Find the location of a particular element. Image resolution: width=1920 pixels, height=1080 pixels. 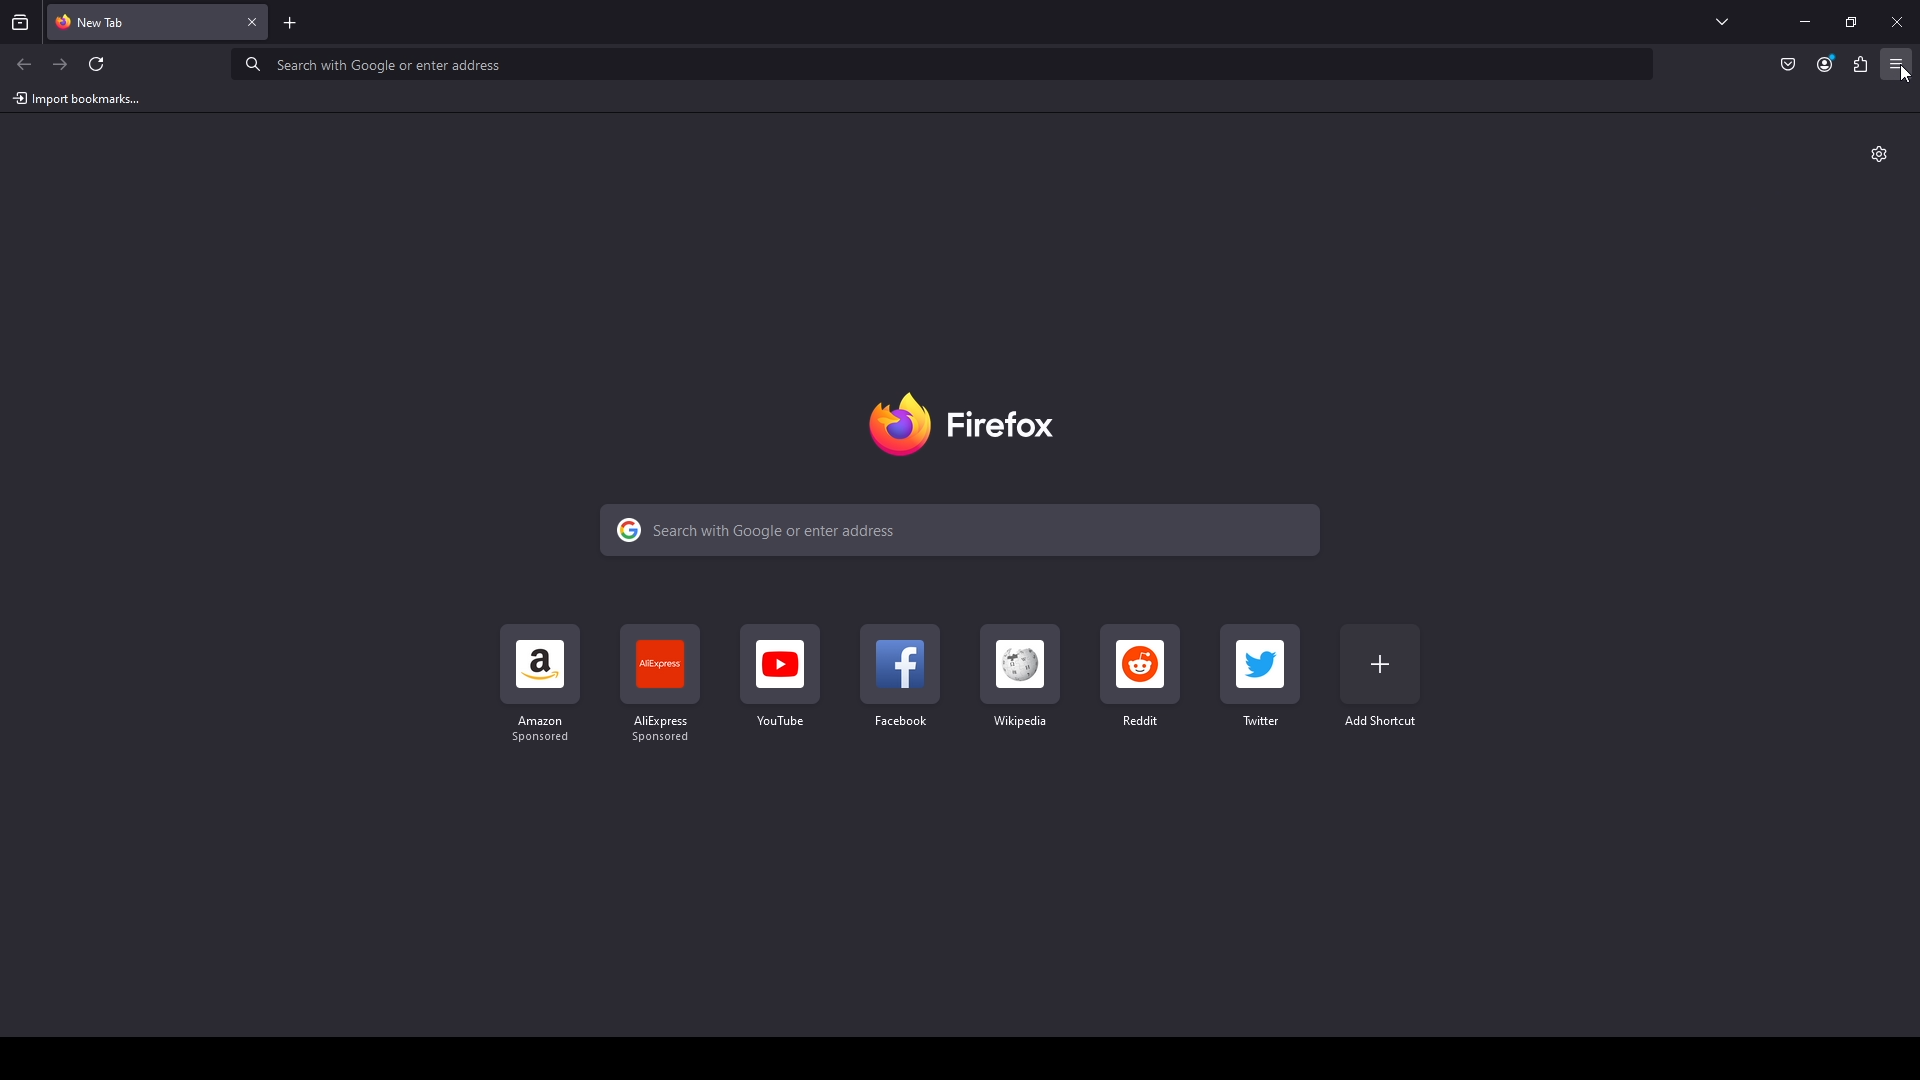

Twitter is located at coordinates (1261, 676).